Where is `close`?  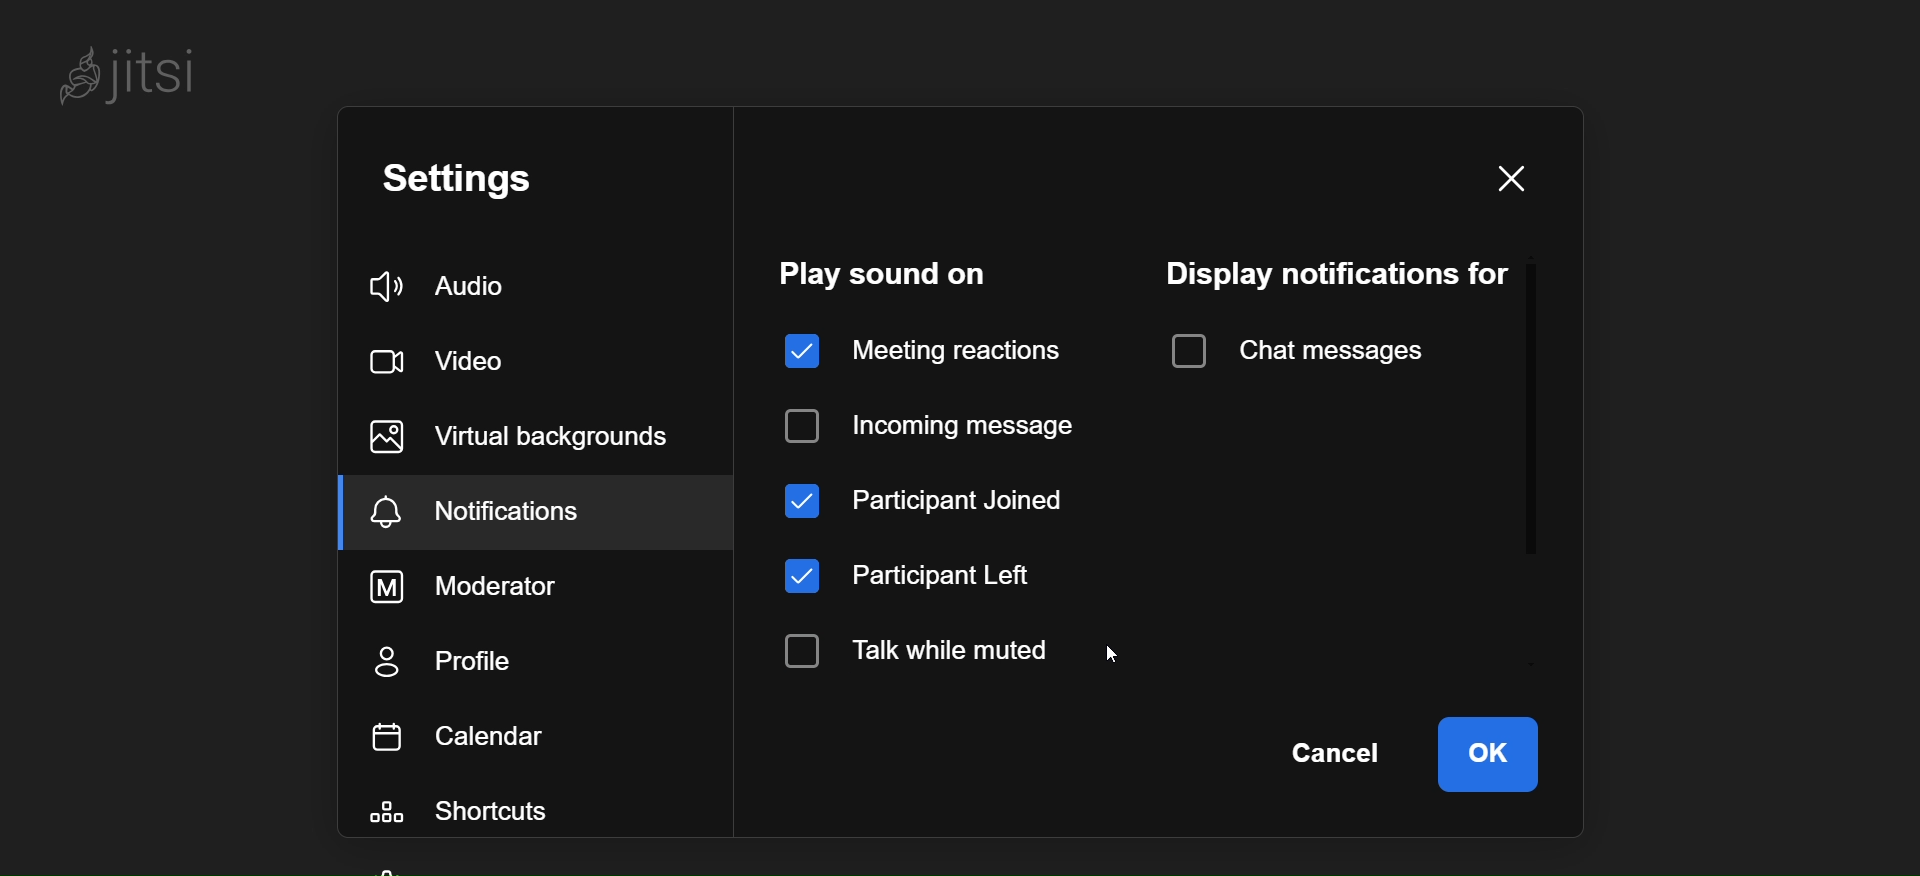
close is located at coordinates (1516, 178).